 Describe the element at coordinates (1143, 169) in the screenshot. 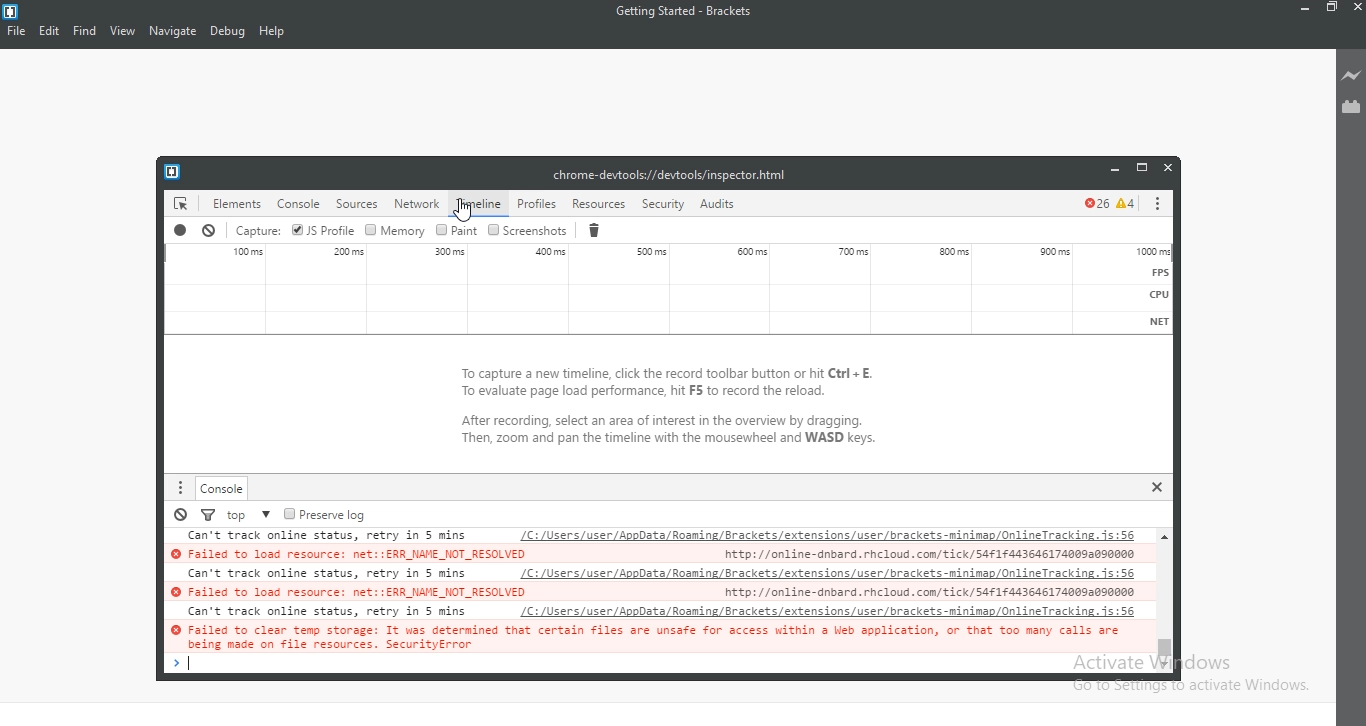

I see `restore` at that location.